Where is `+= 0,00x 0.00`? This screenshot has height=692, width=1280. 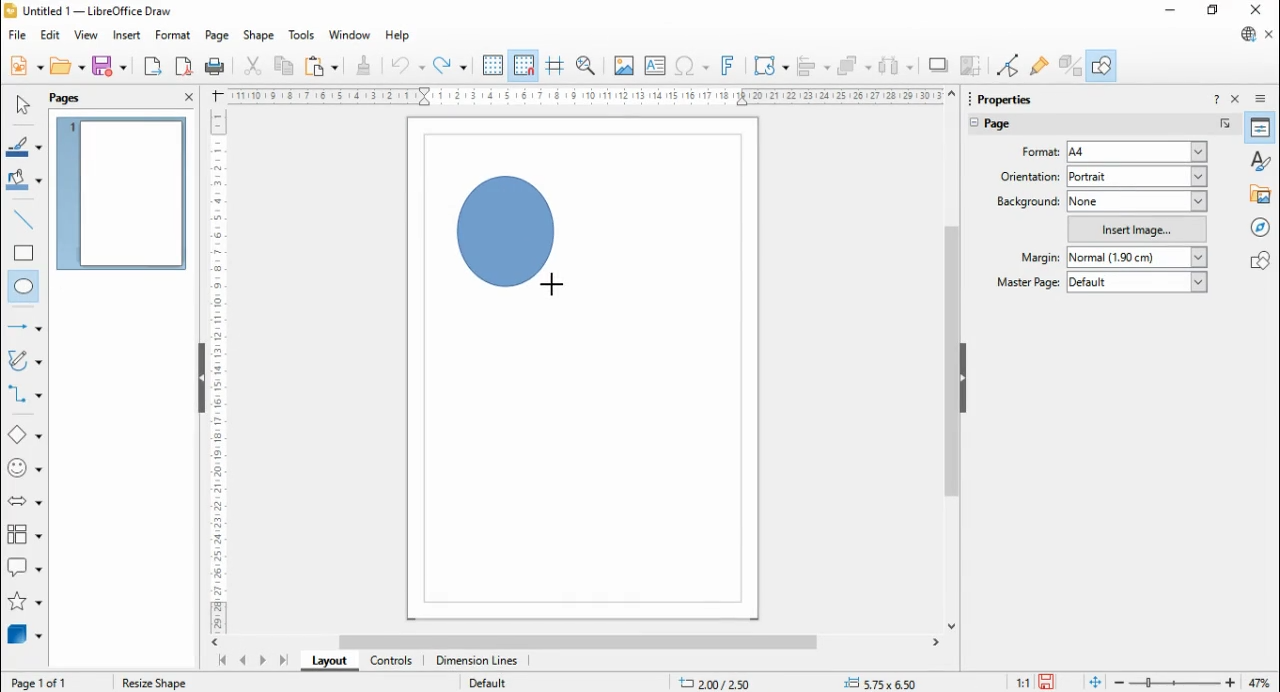 += 0,00x 0.00 is located at coordinates (886, 682).